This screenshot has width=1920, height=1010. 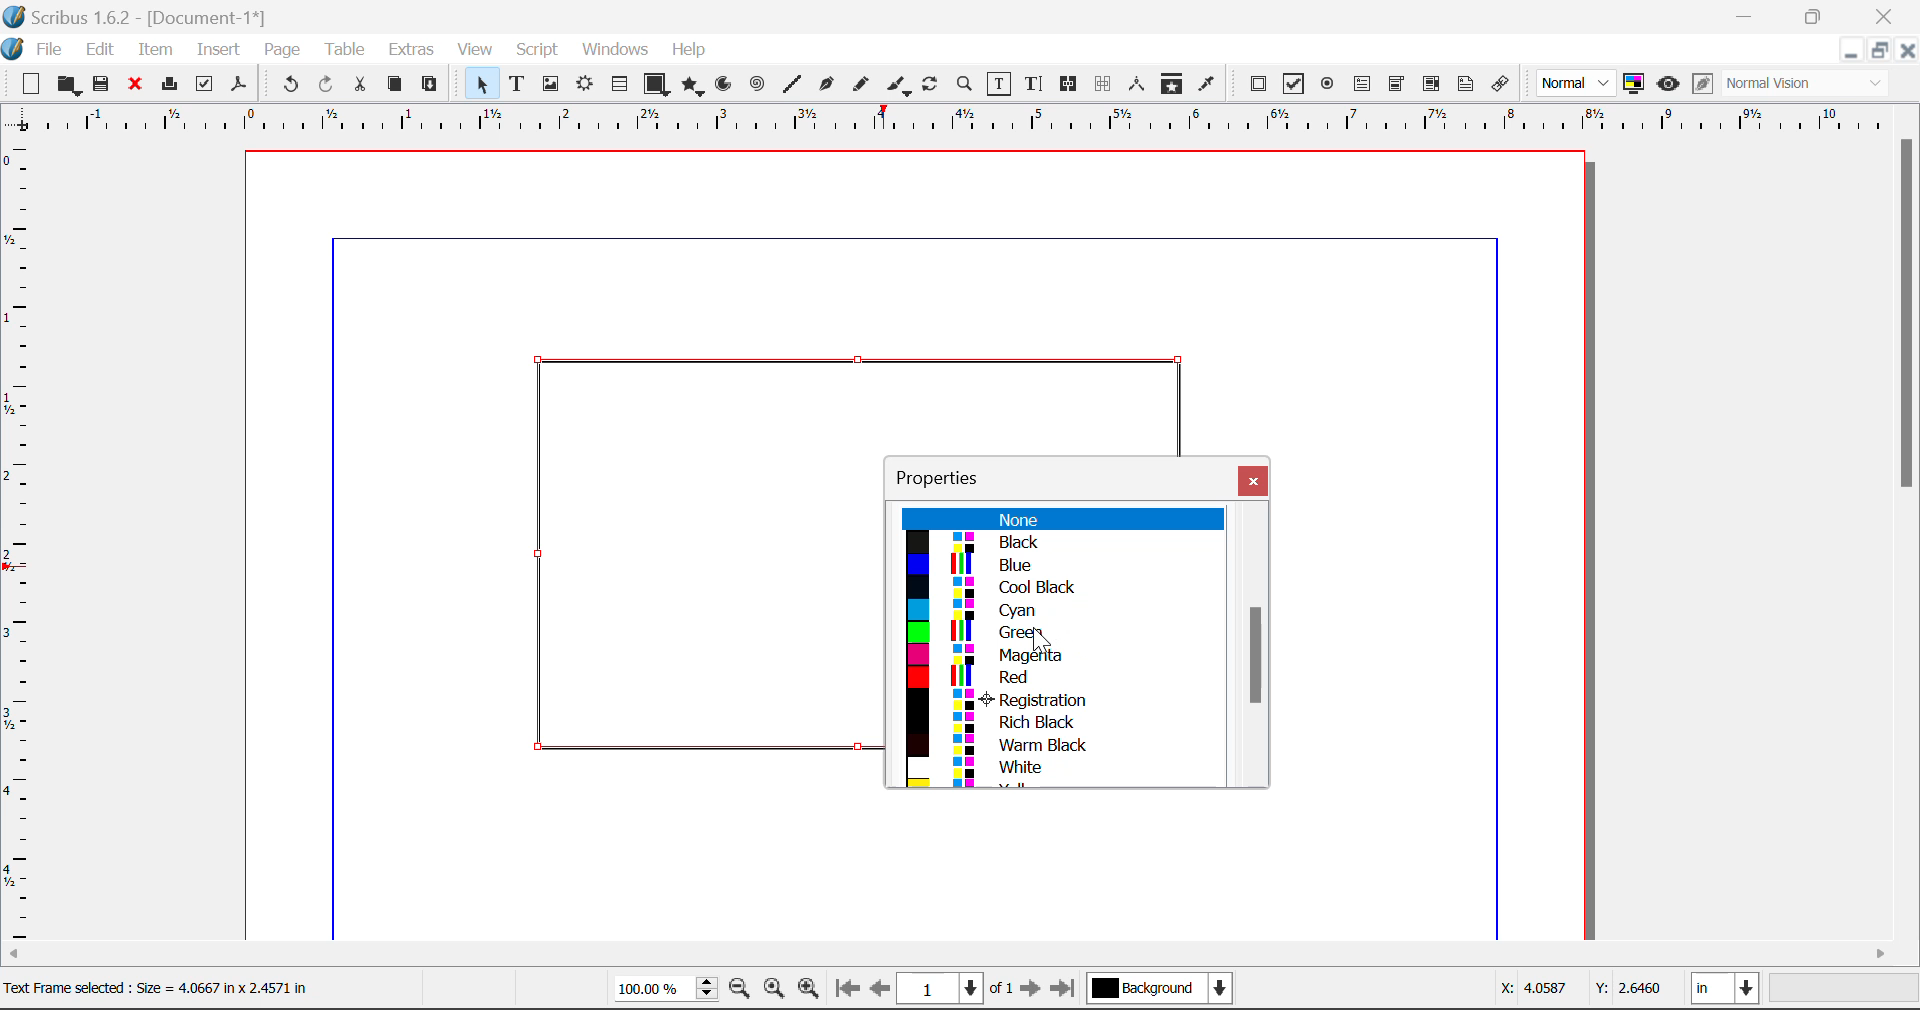 What do you see at coordinates (1207, 83) in the screenshot?
I see `Eyedropper` at bounding box center [1207, 83].